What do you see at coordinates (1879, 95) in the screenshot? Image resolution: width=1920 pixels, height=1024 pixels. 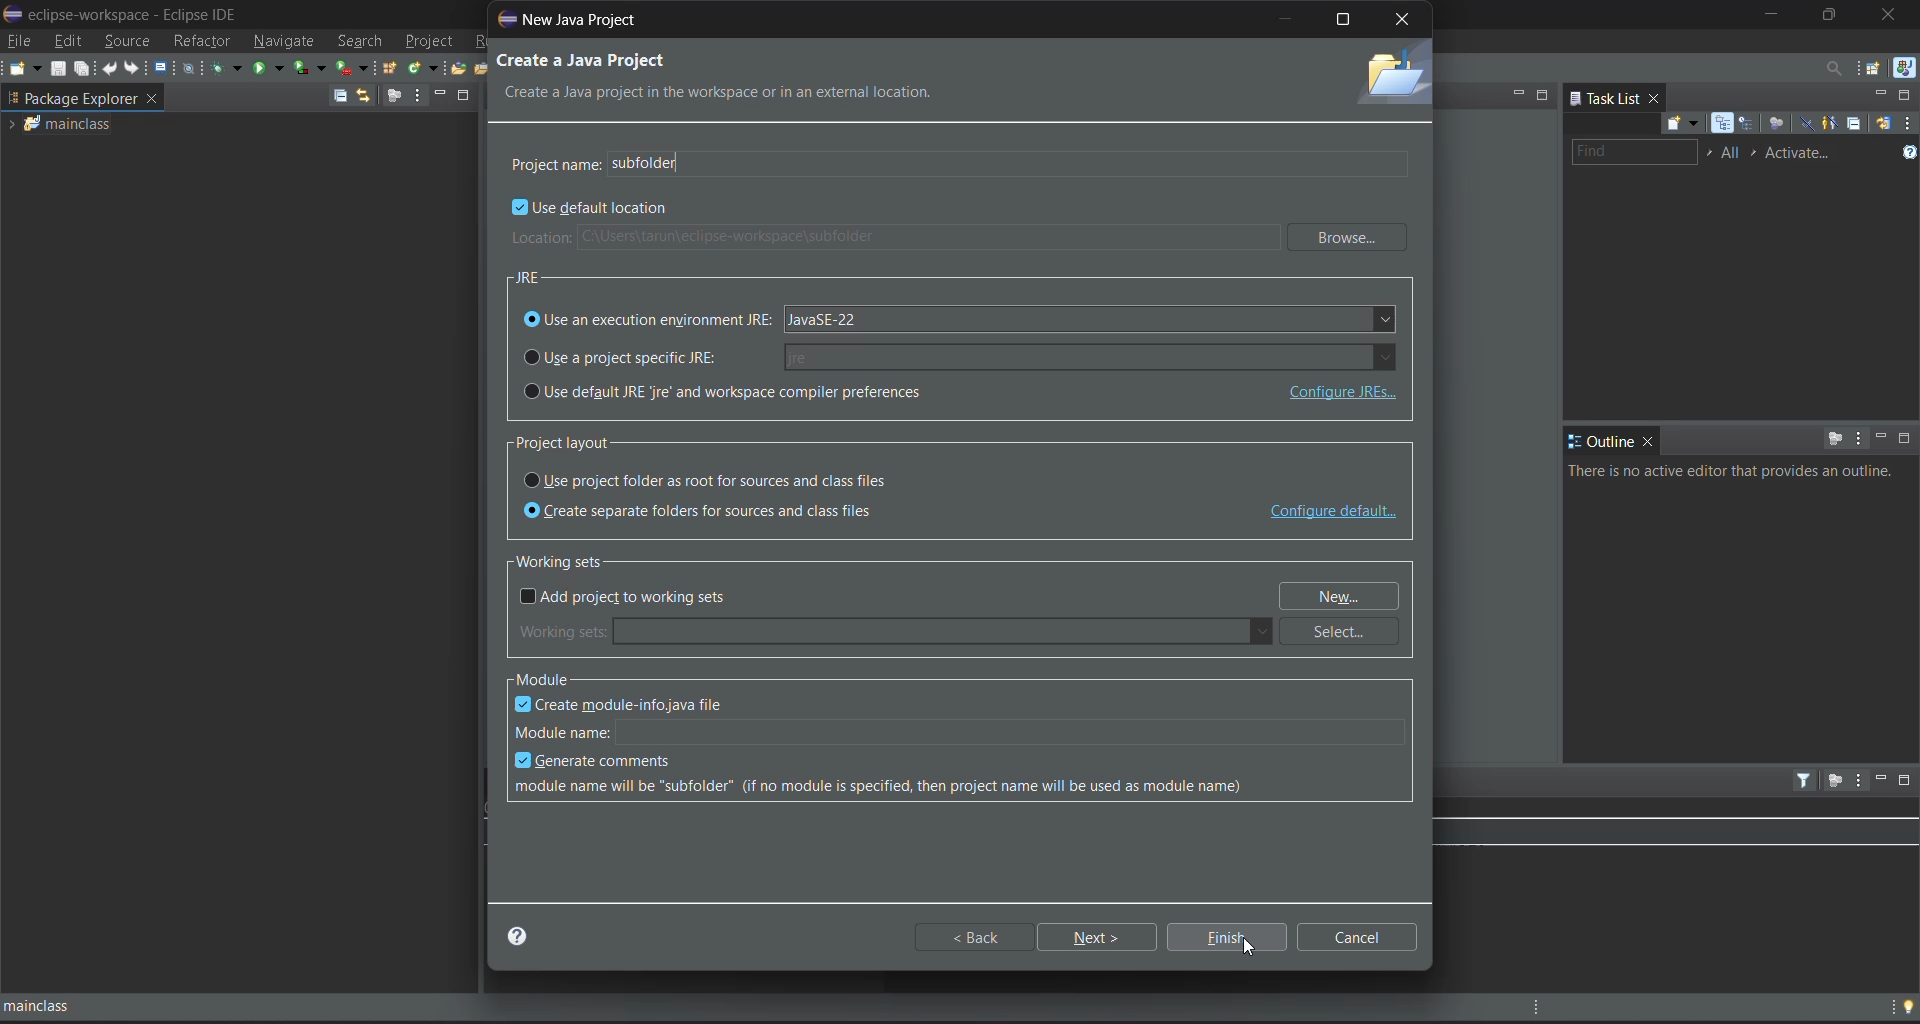 I see `minimize` at bounding box center [1879, 95].